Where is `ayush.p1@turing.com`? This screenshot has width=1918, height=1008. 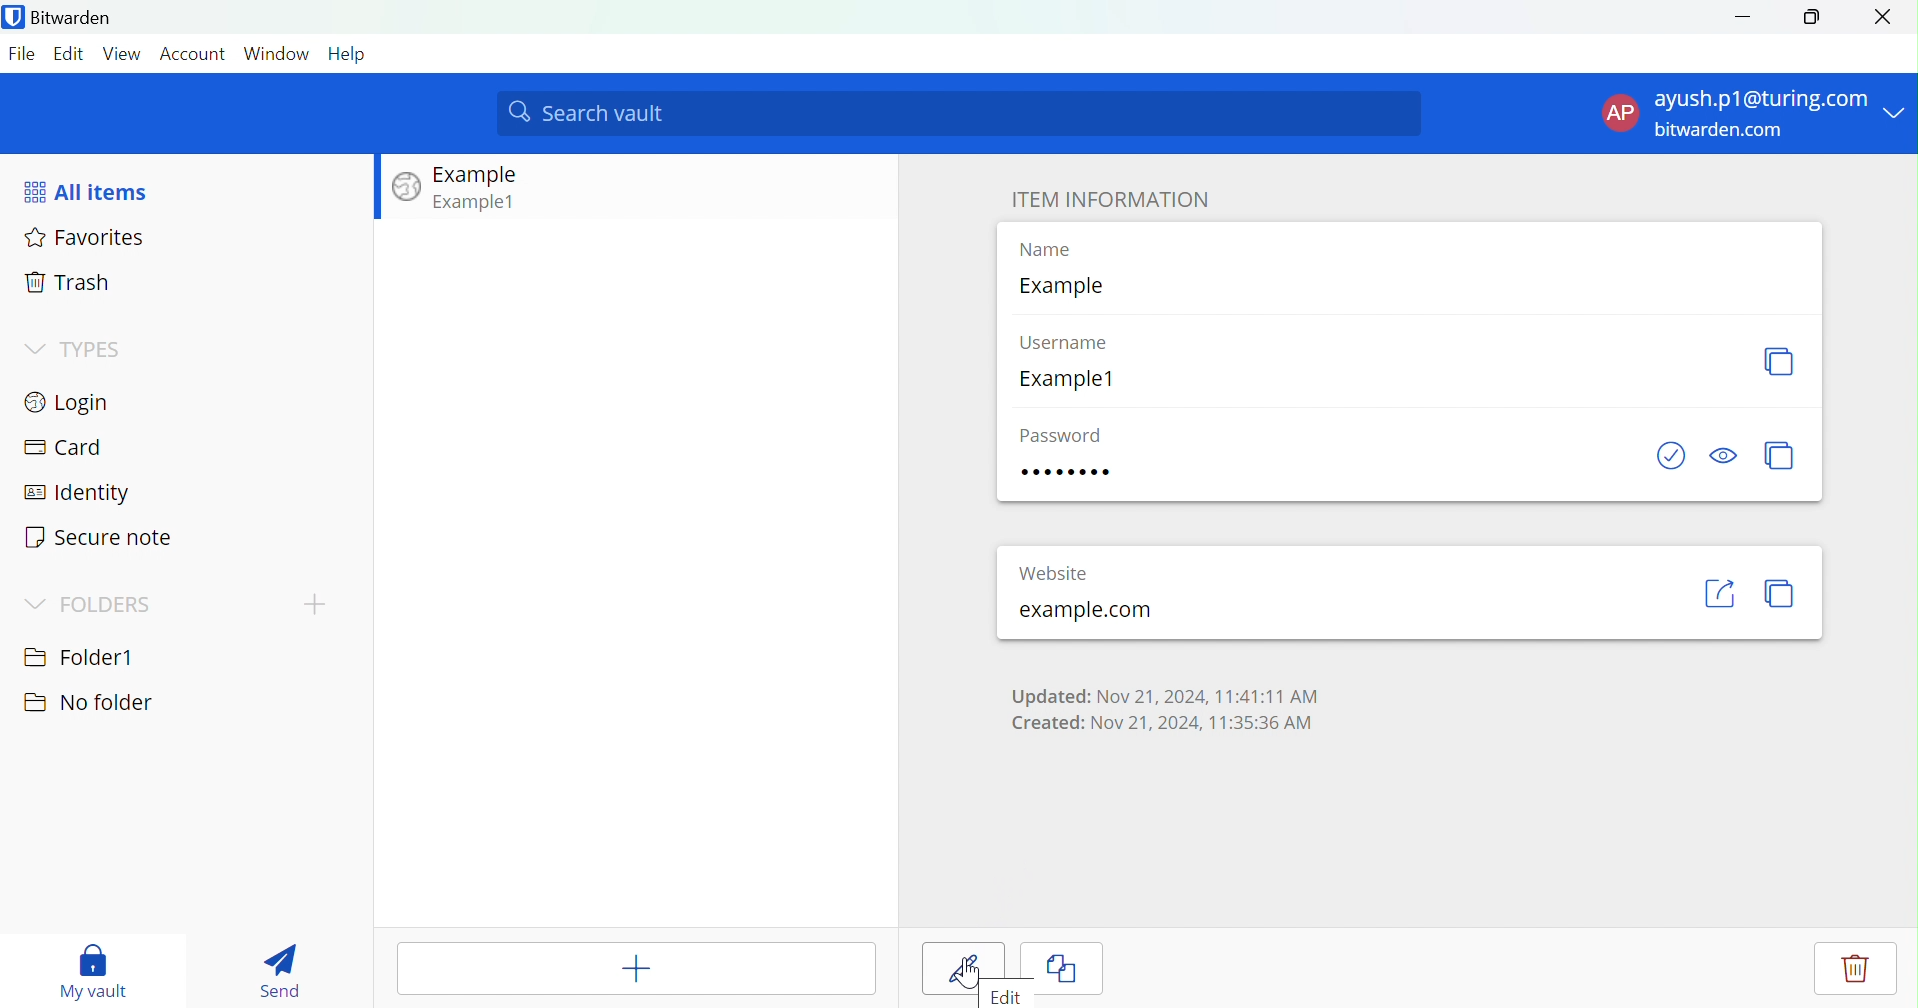 ayush.p1@turing.com is located at coordinates (1763, 99).